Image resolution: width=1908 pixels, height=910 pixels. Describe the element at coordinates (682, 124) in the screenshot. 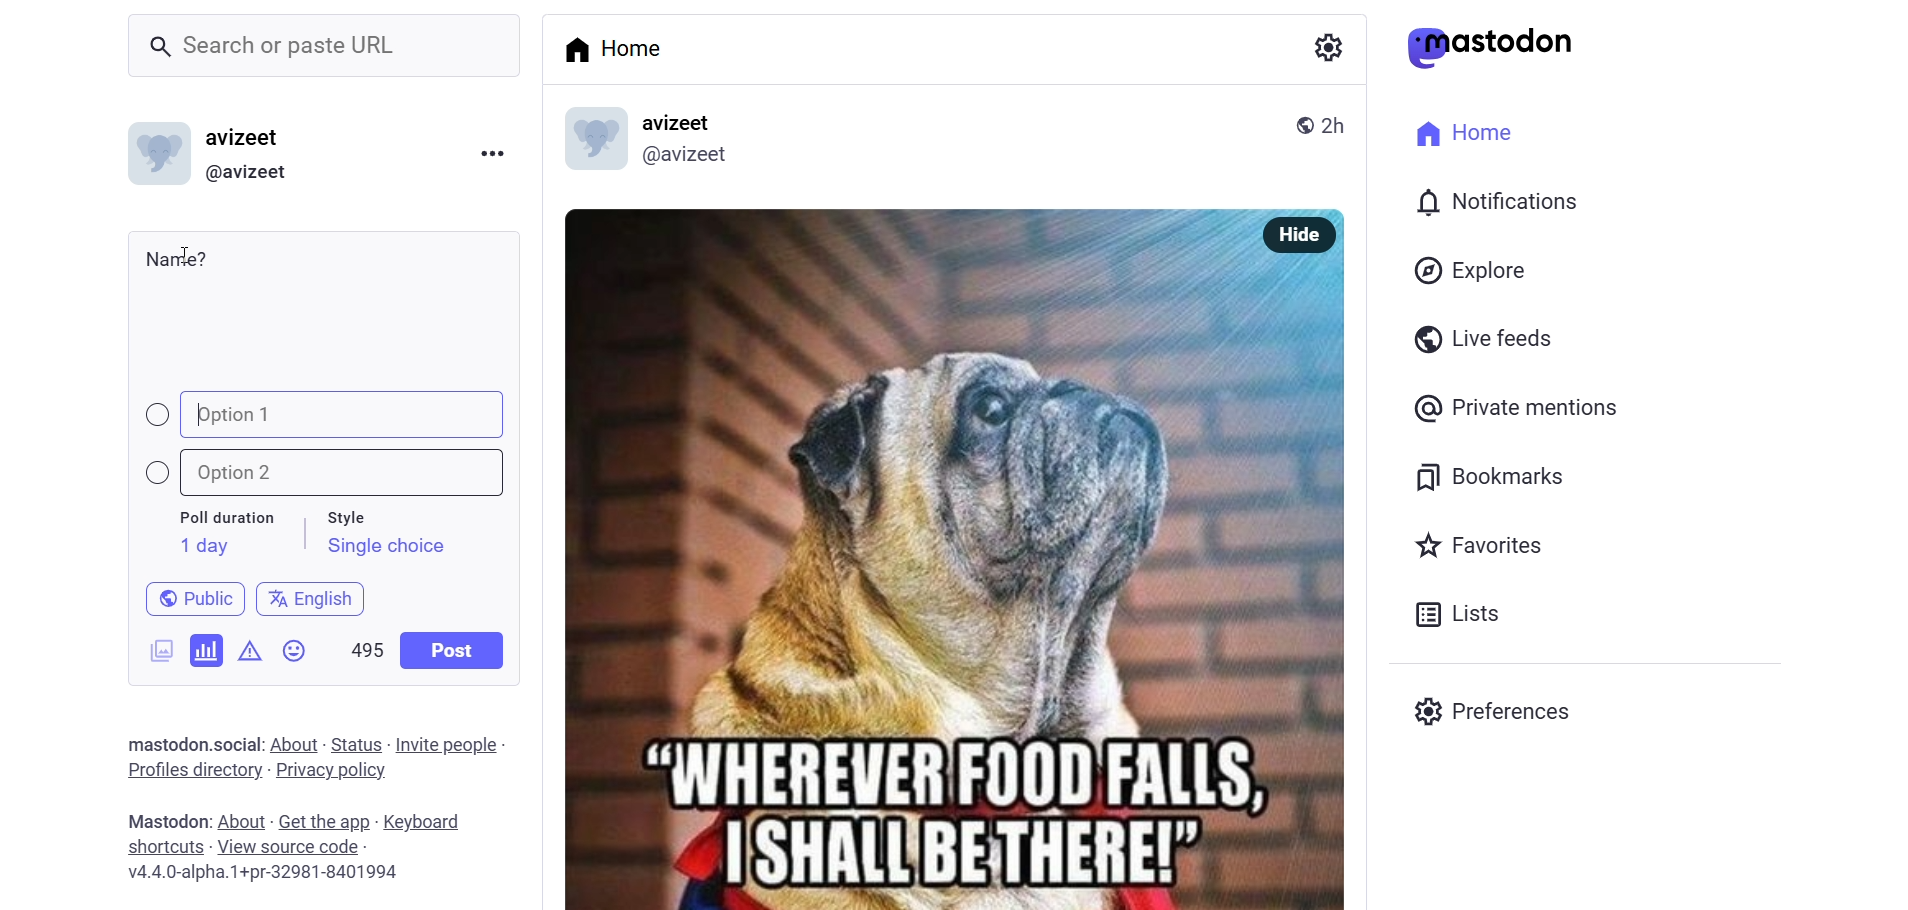

I see `avizeet` at that location.